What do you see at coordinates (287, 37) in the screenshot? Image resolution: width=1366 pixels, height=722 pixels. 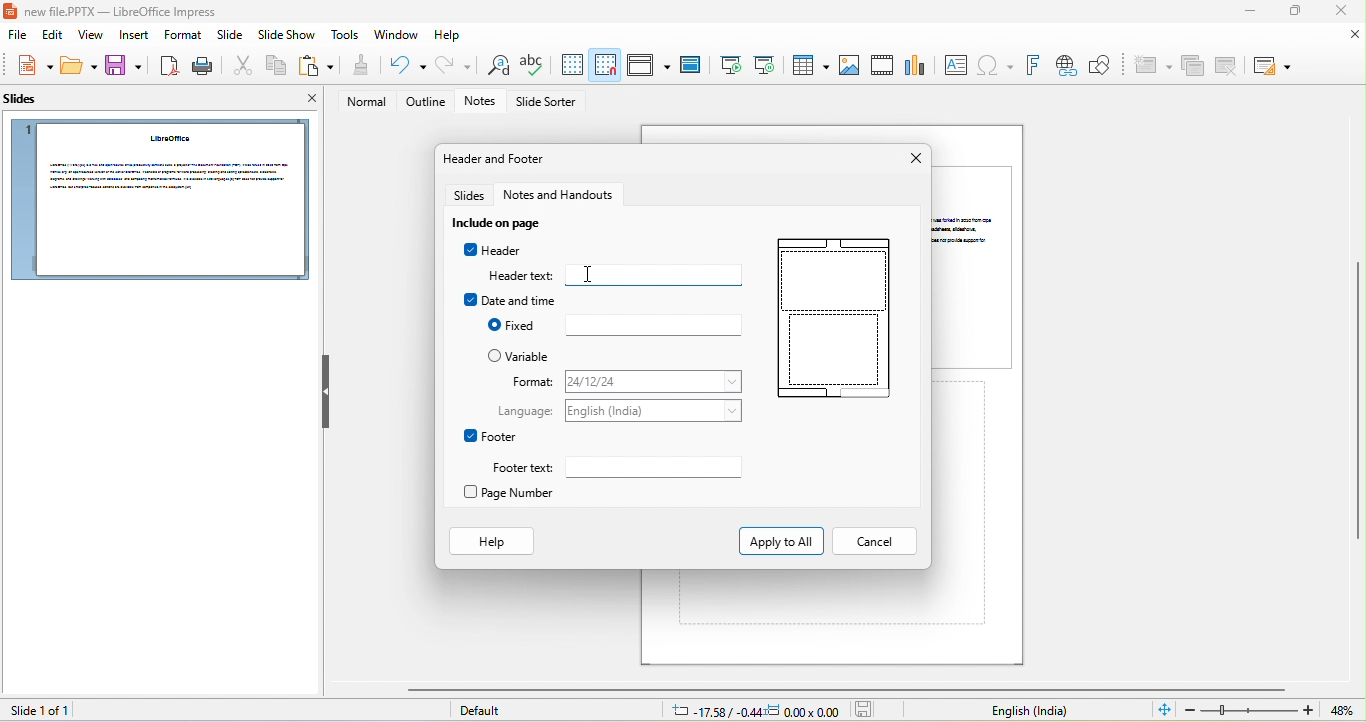 I see `slide show` at bounding box center [287, 37].